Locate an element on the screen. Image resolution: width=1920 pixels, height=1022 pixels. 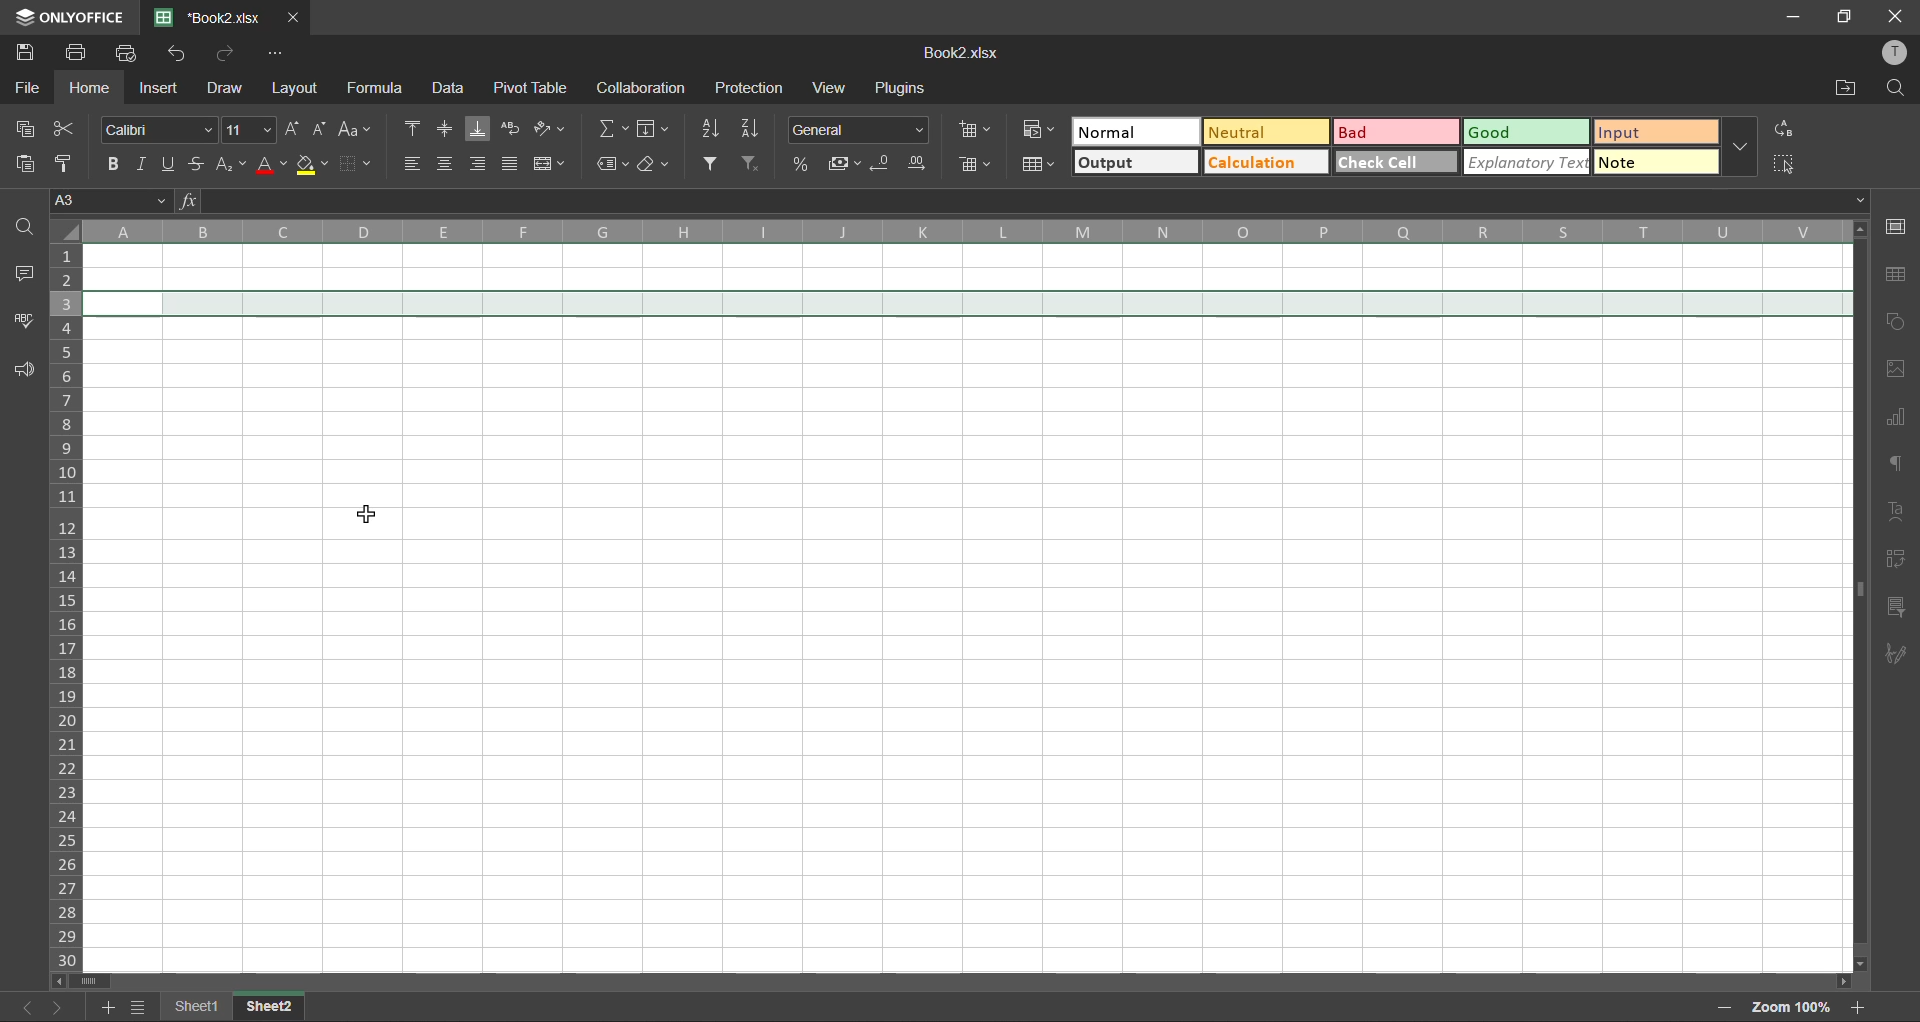
Book2.xlsx is located at coordinates (970, 53).